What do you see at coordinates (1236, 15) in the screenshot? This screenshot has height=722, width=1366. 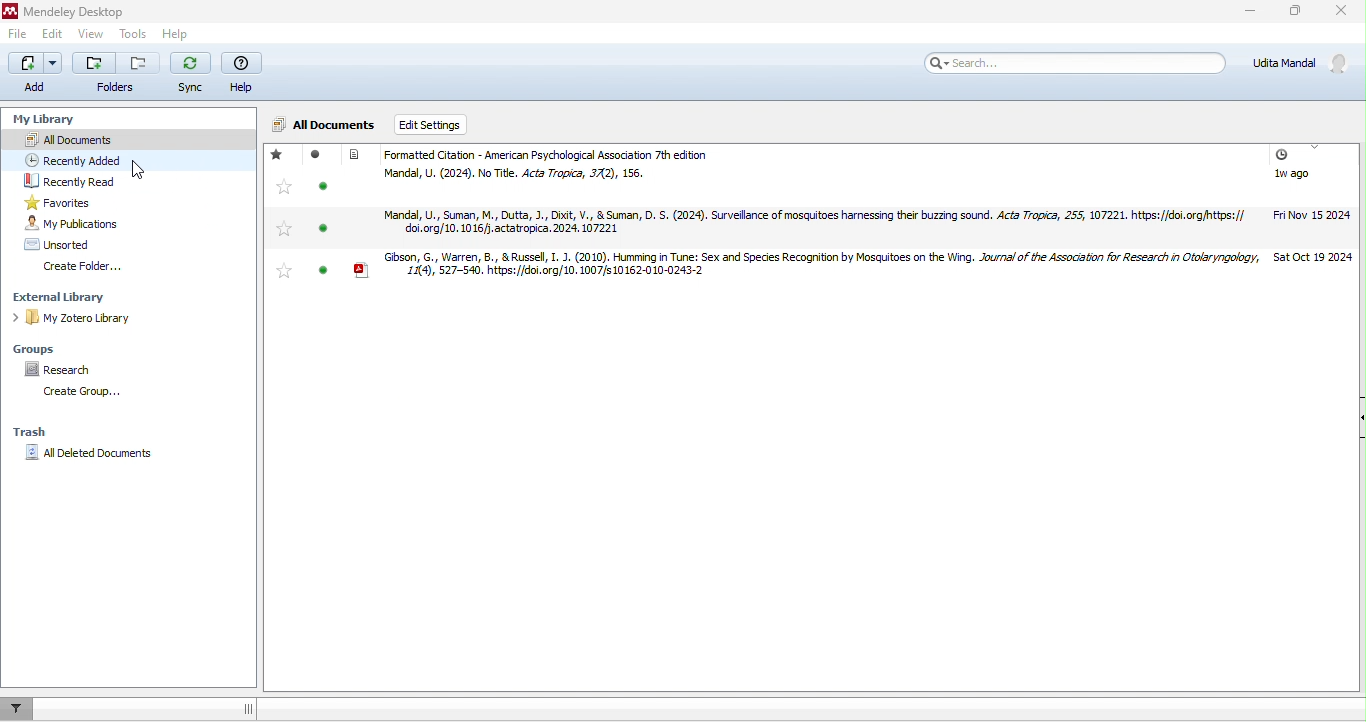 I see `minimize` at bounding box center [1236, 15].